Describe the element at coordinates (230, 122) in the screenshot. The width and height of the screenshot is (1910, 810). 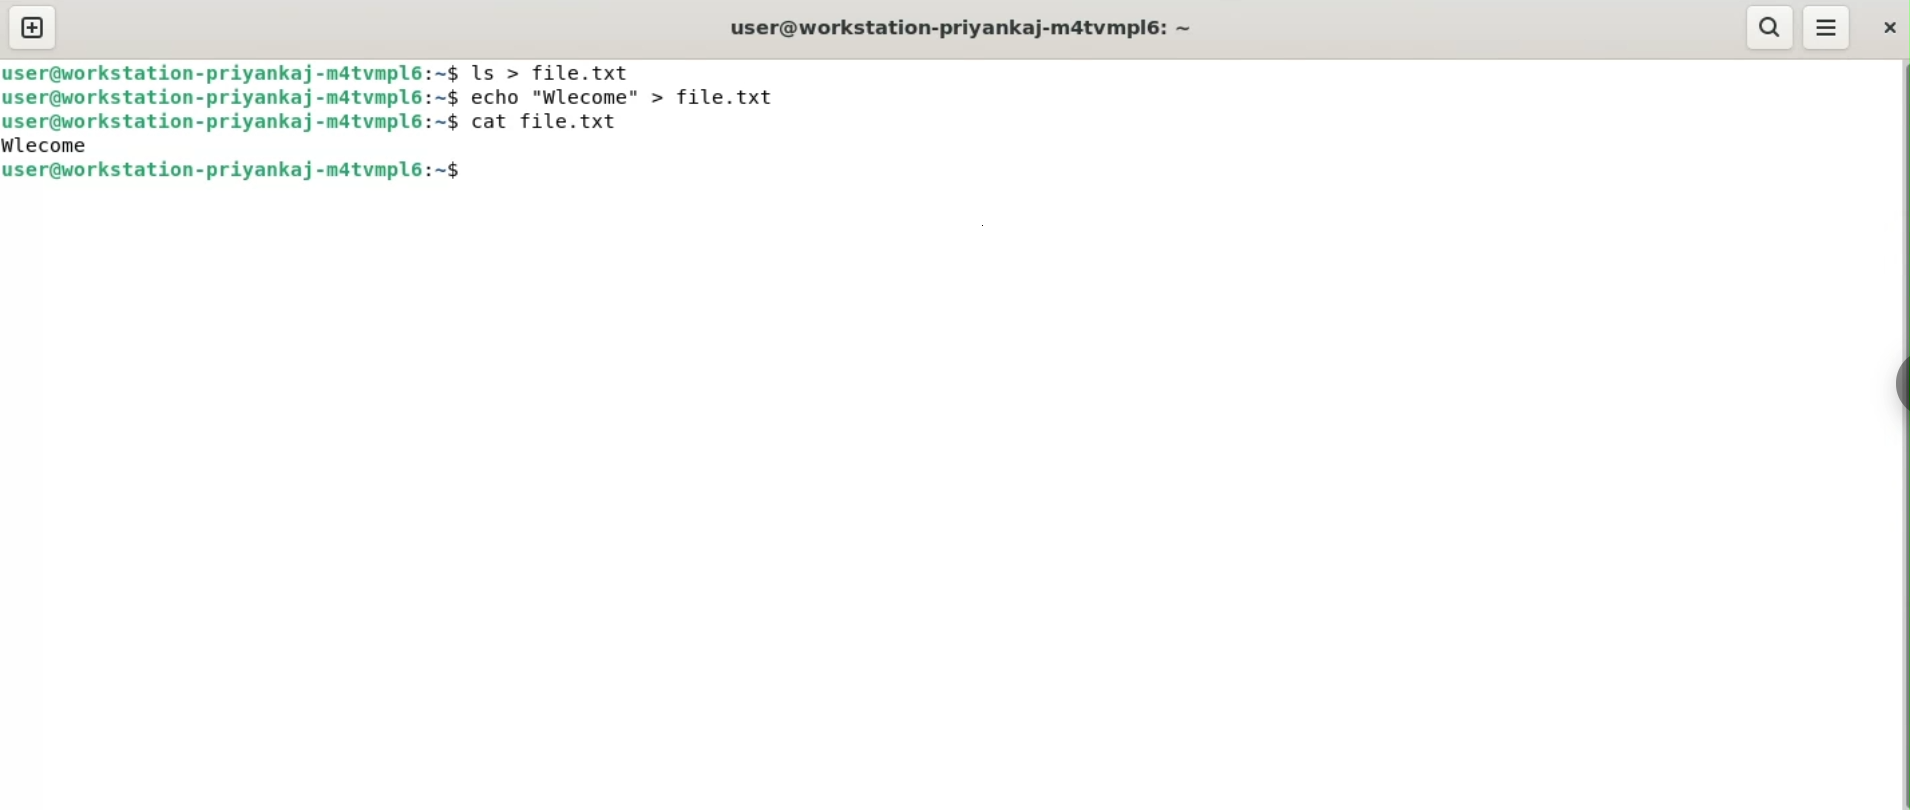
I see `user@workstation-priyankaj-m4tvmpl6: ~$` at that location.